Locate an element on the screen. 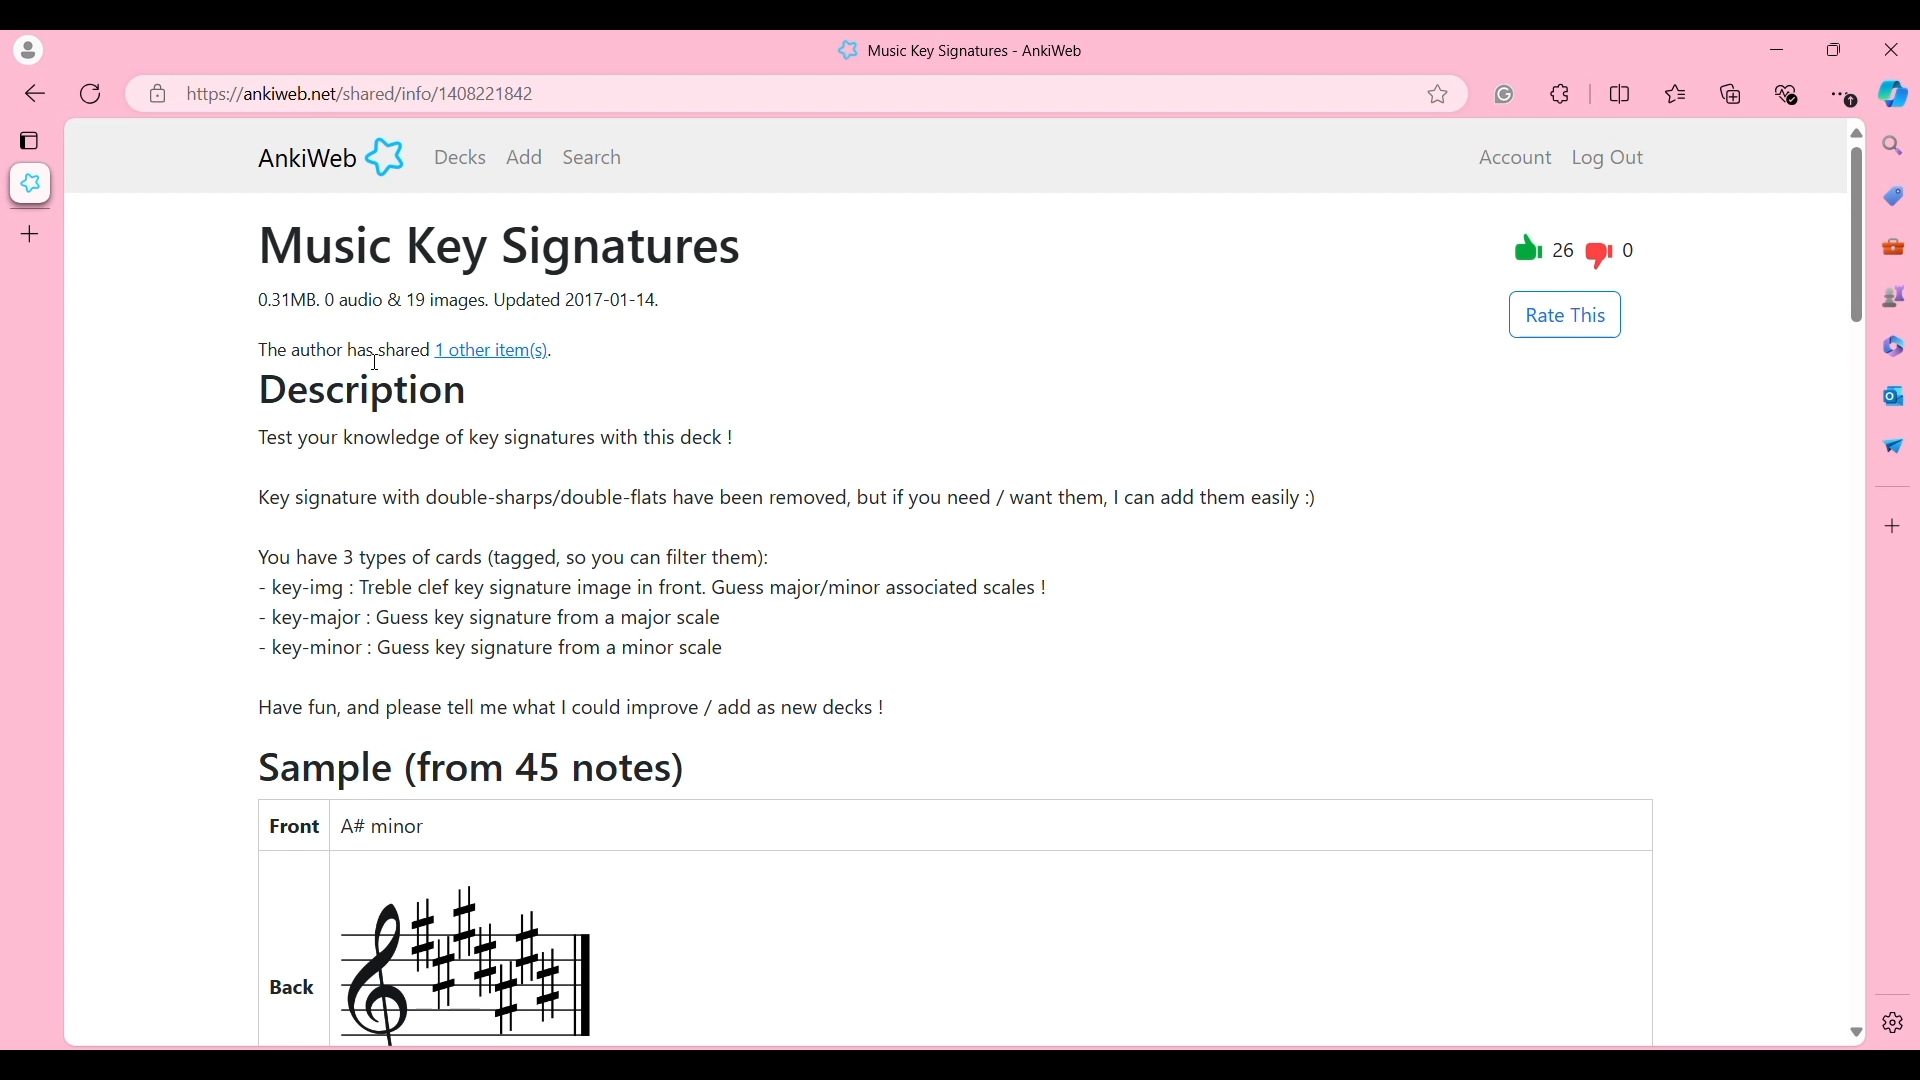 The height and width of the screenshot is (1080, 1920). Software logo is located at coordinates (385, 156).